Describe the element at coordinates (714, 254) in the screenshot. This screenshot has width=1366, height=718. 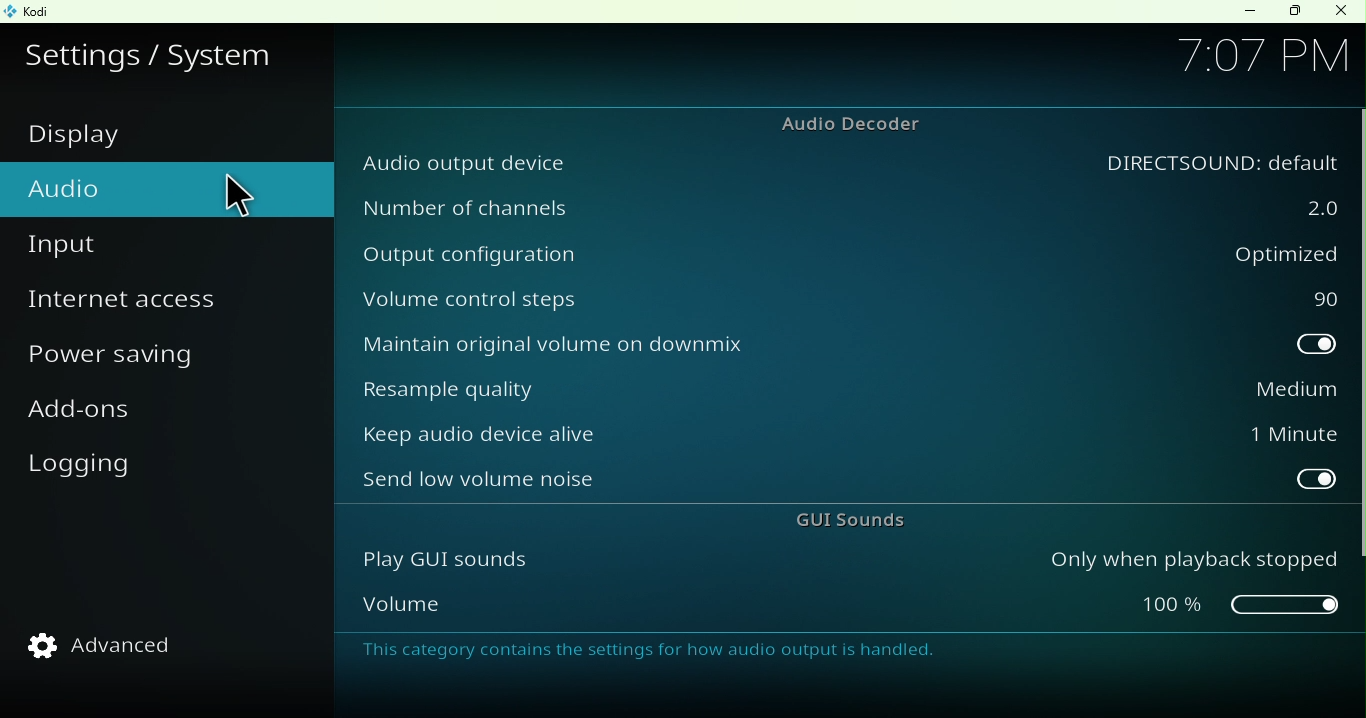
I see `Output configuration` at that location.